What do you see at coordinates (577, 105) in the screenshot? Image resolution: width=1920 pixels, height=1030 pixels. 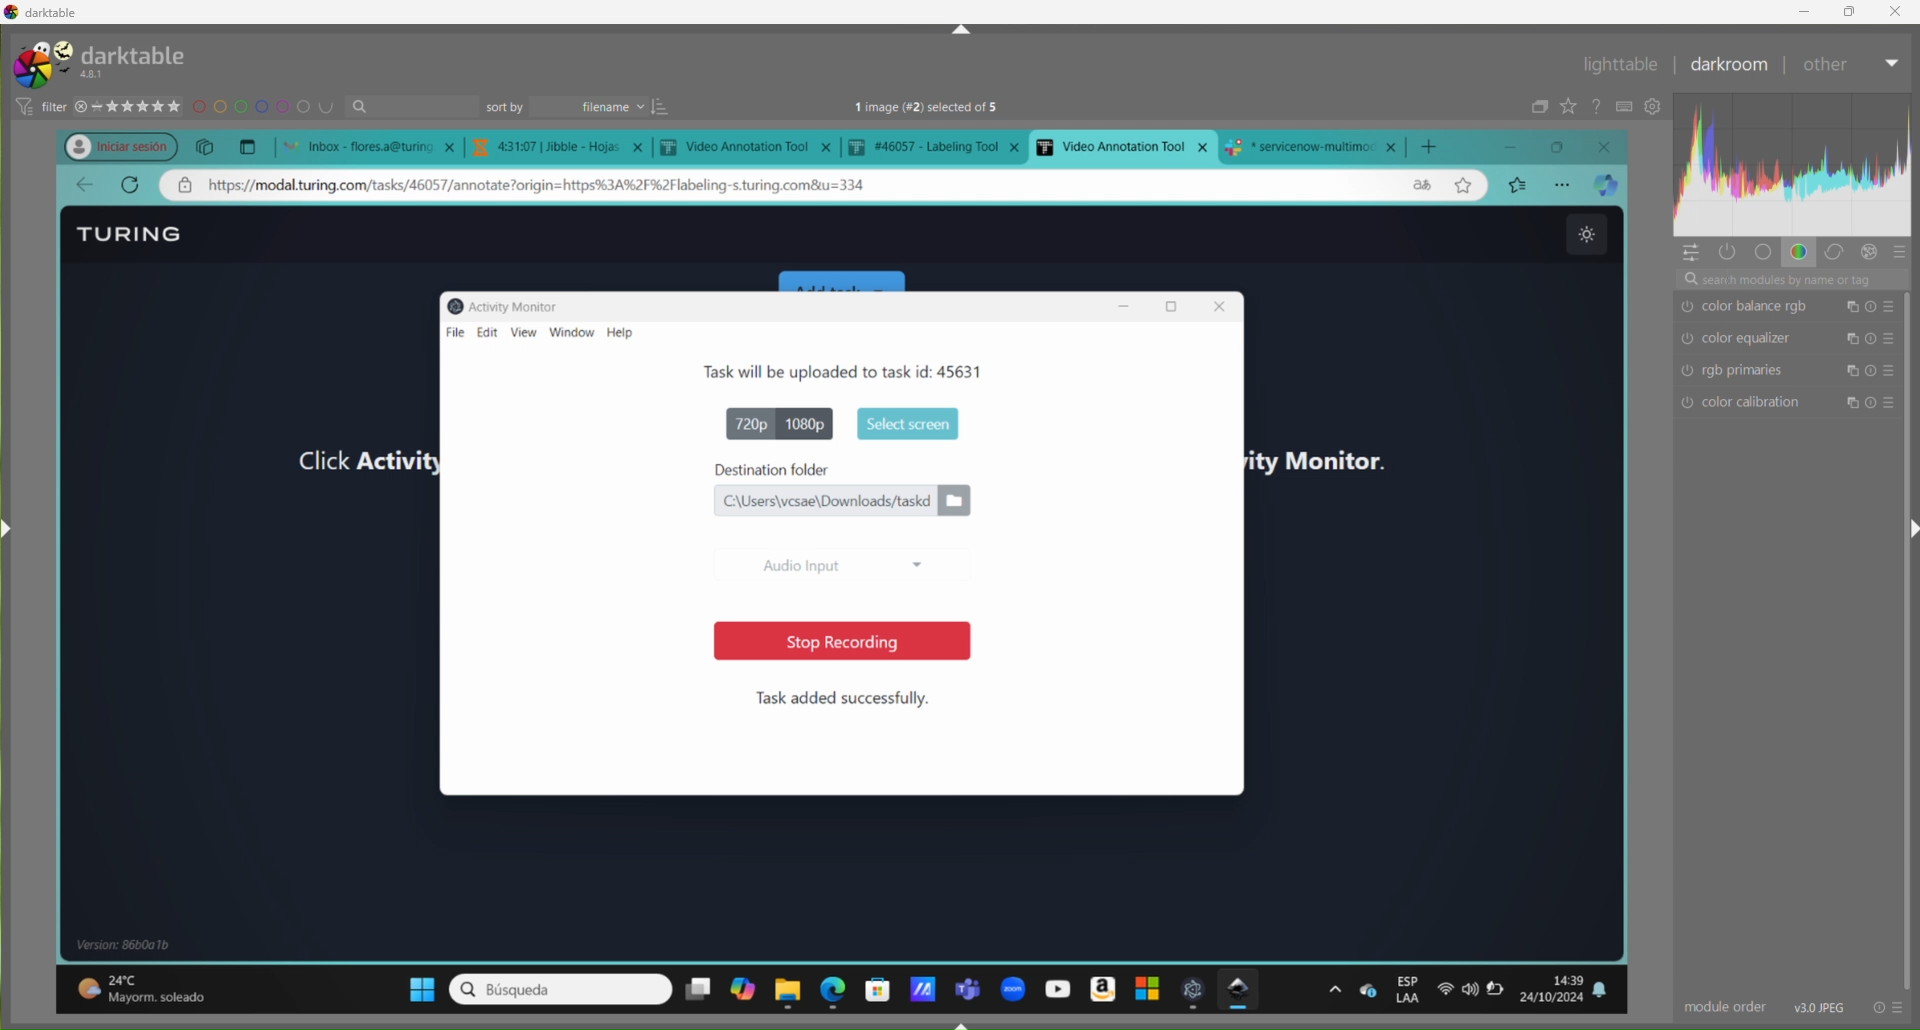 I see `sort by` at bounding box center [577, 105].